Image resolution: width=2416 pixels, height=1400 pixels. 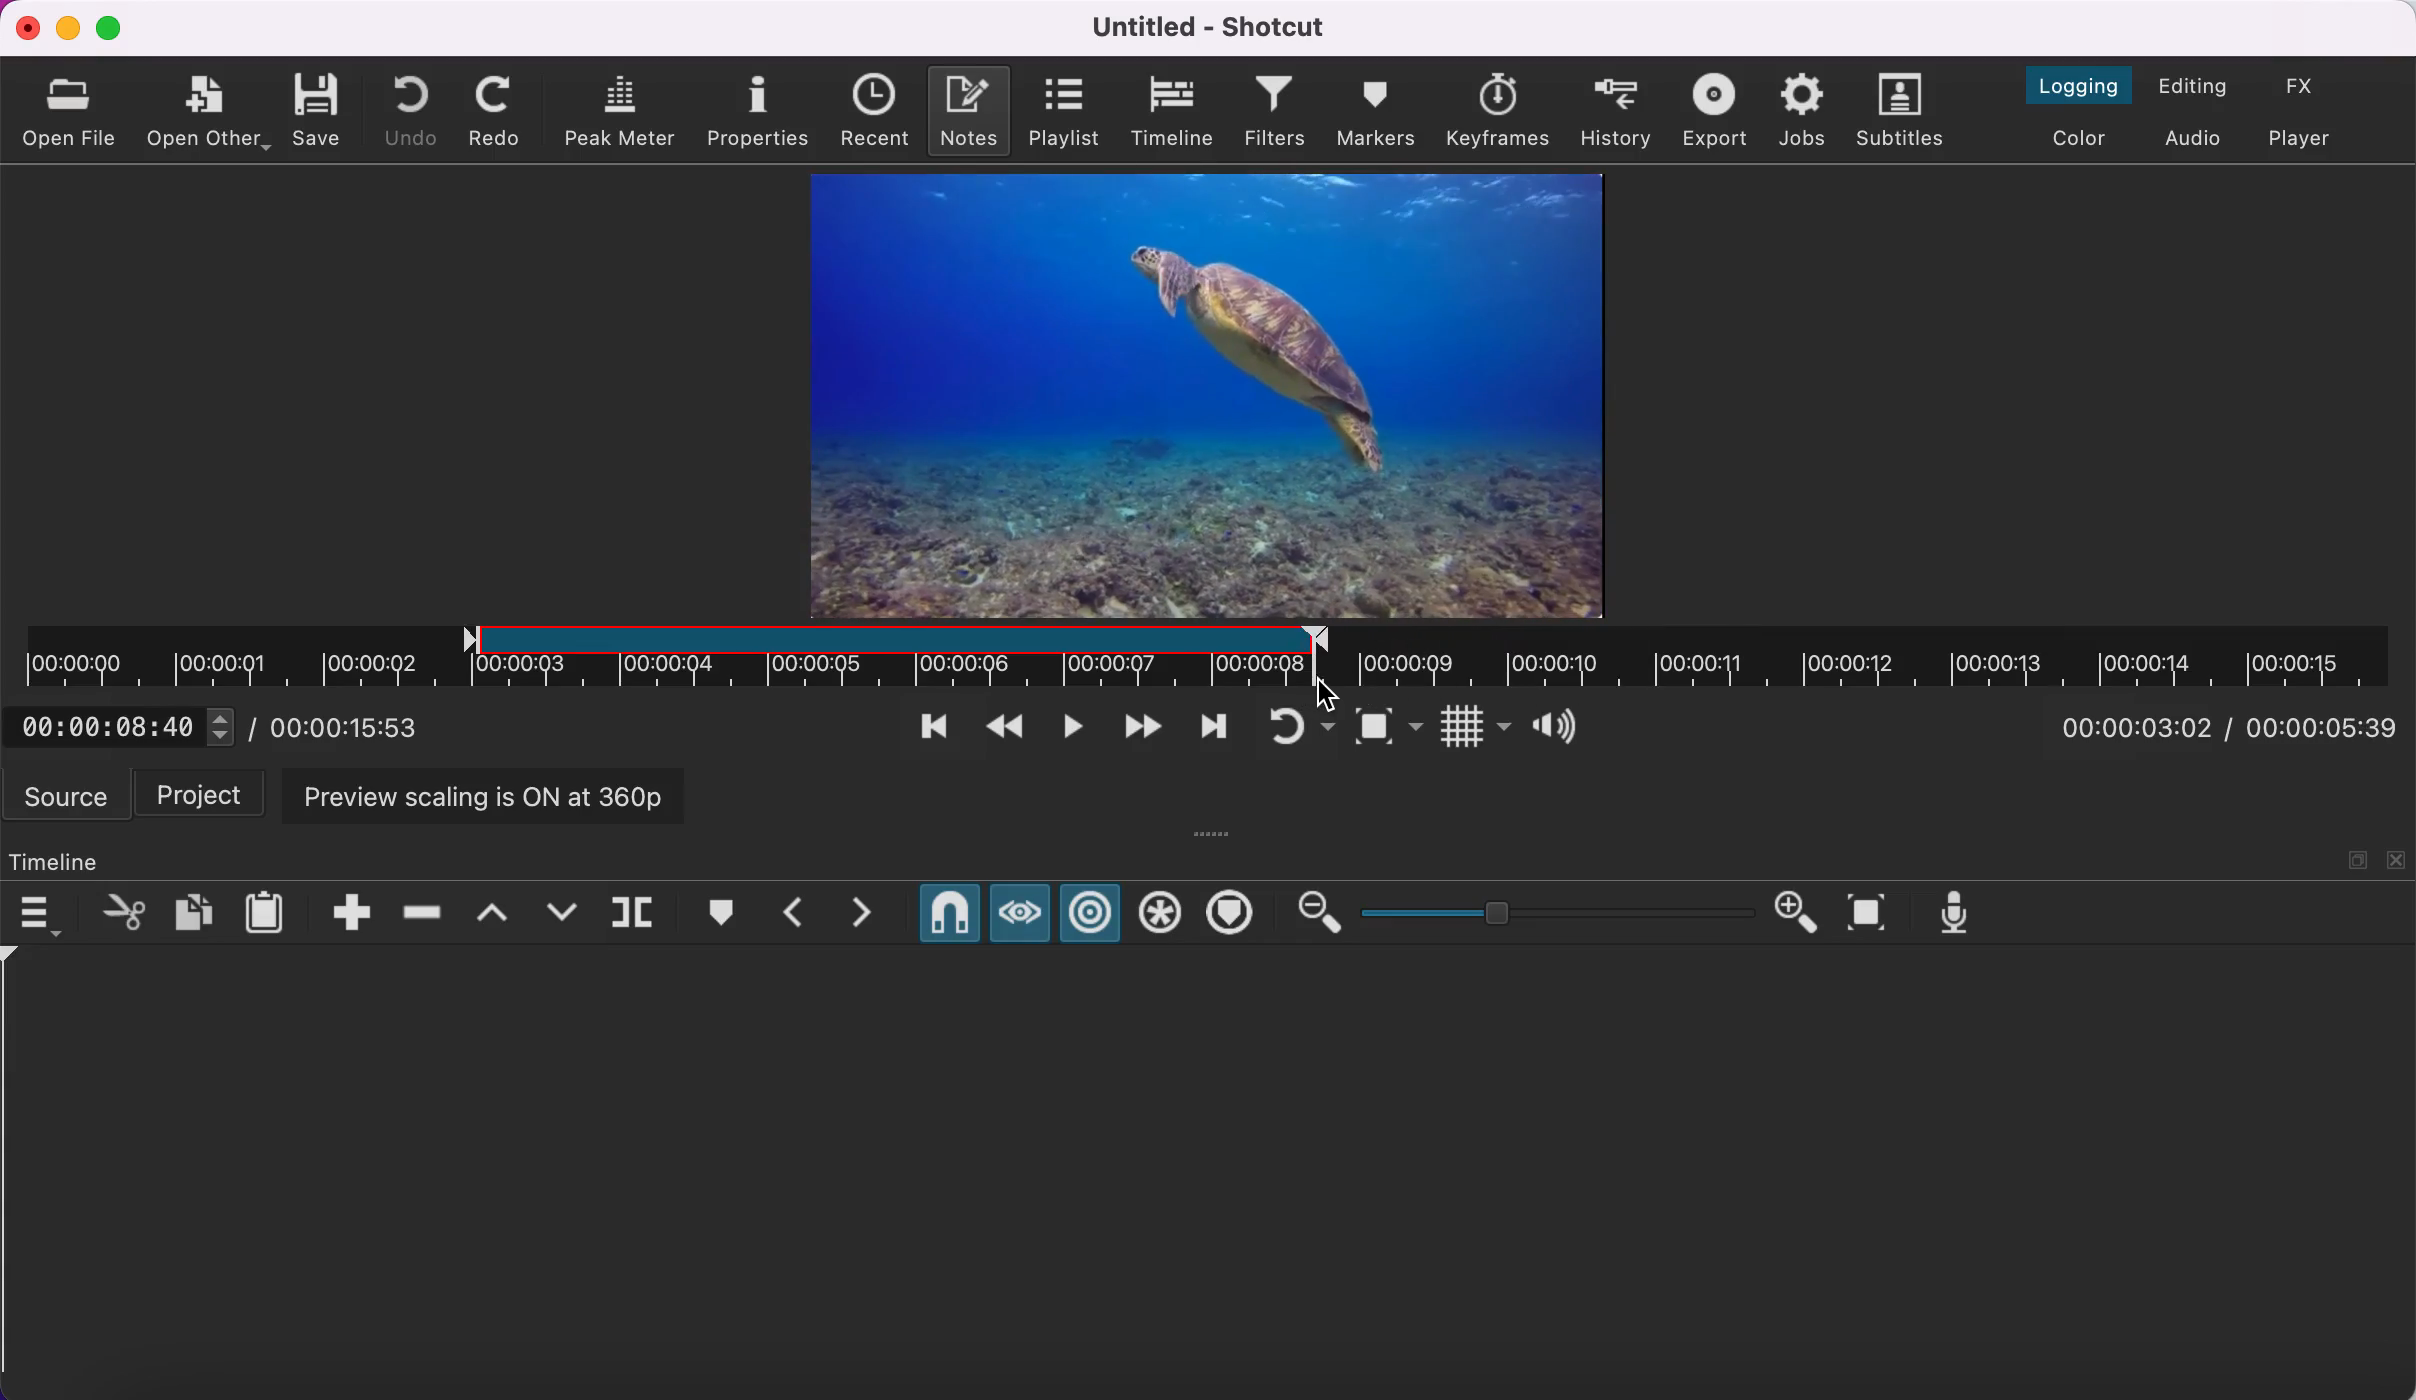 I want to click on next marker, so click(x=866, y=914).